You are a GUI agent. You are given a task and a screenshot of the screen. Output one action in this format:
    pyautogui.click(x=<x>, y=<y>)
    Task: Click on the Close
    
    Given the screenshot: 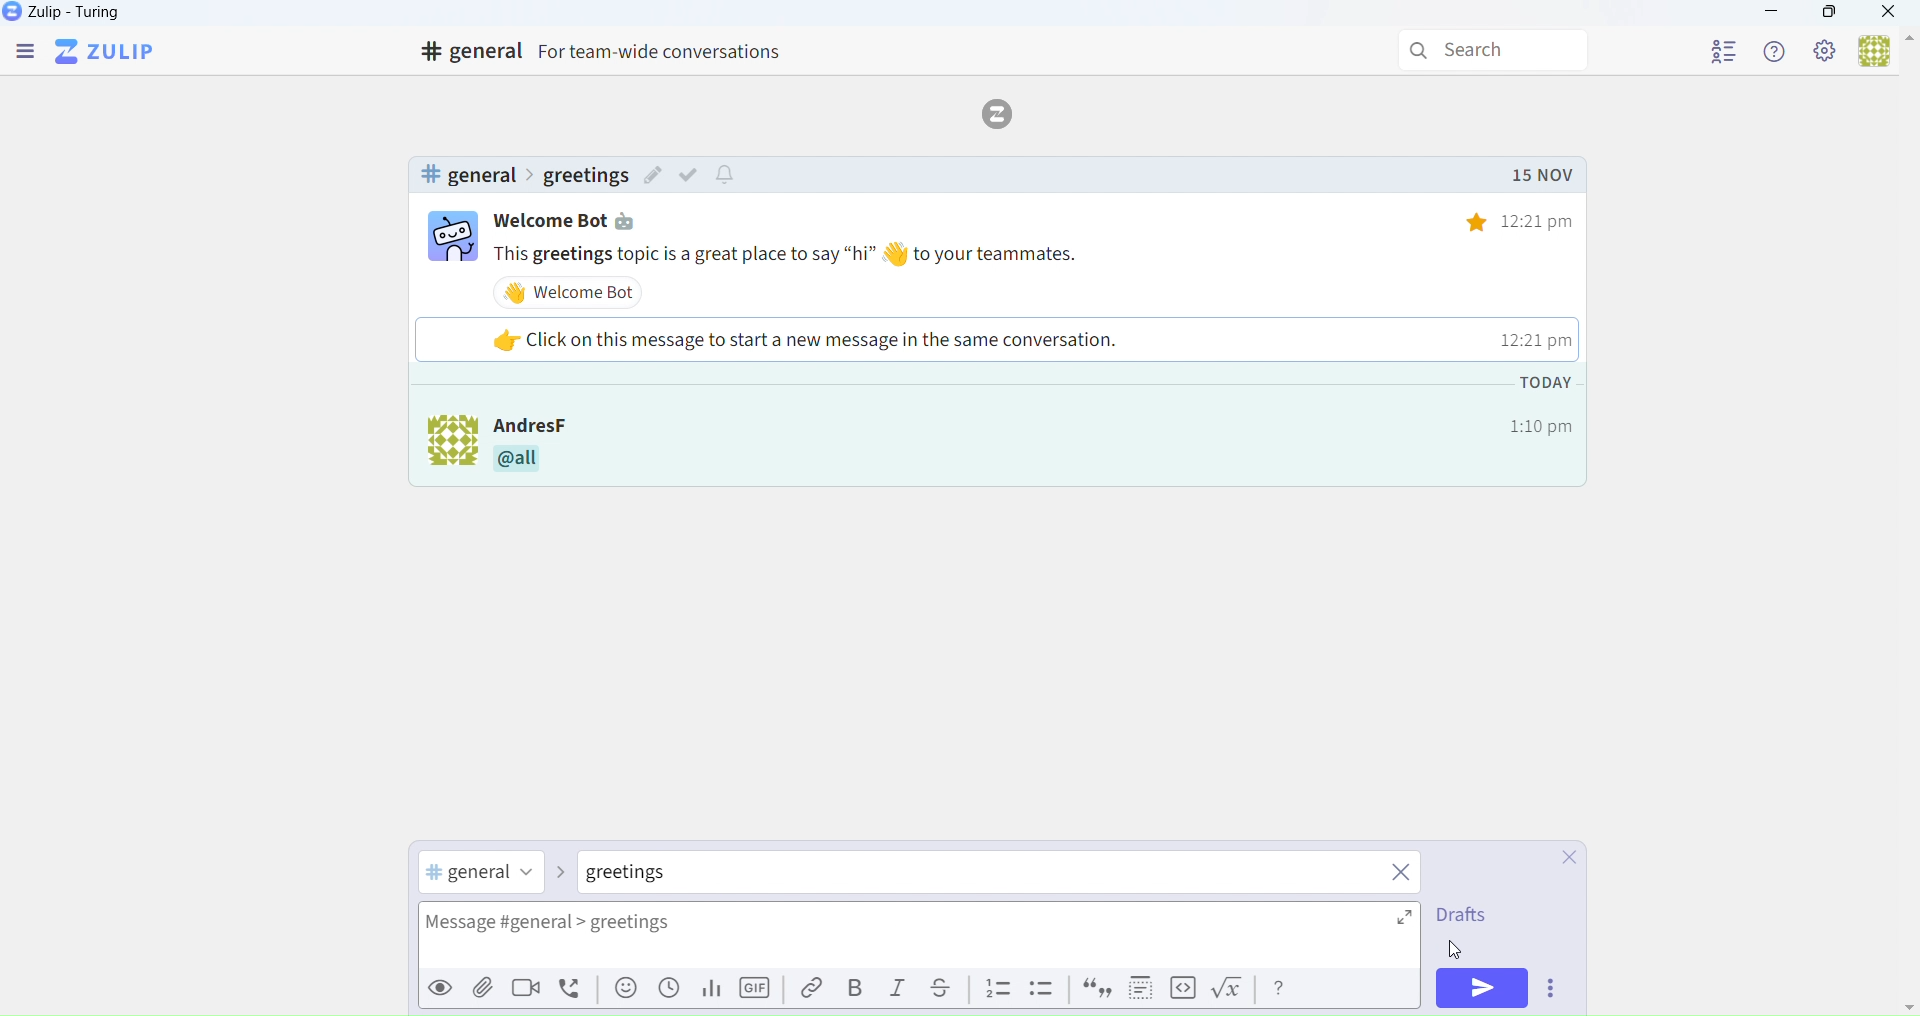 What is the action you would take?
    pyautogui.click(x=1560, y=859)
    